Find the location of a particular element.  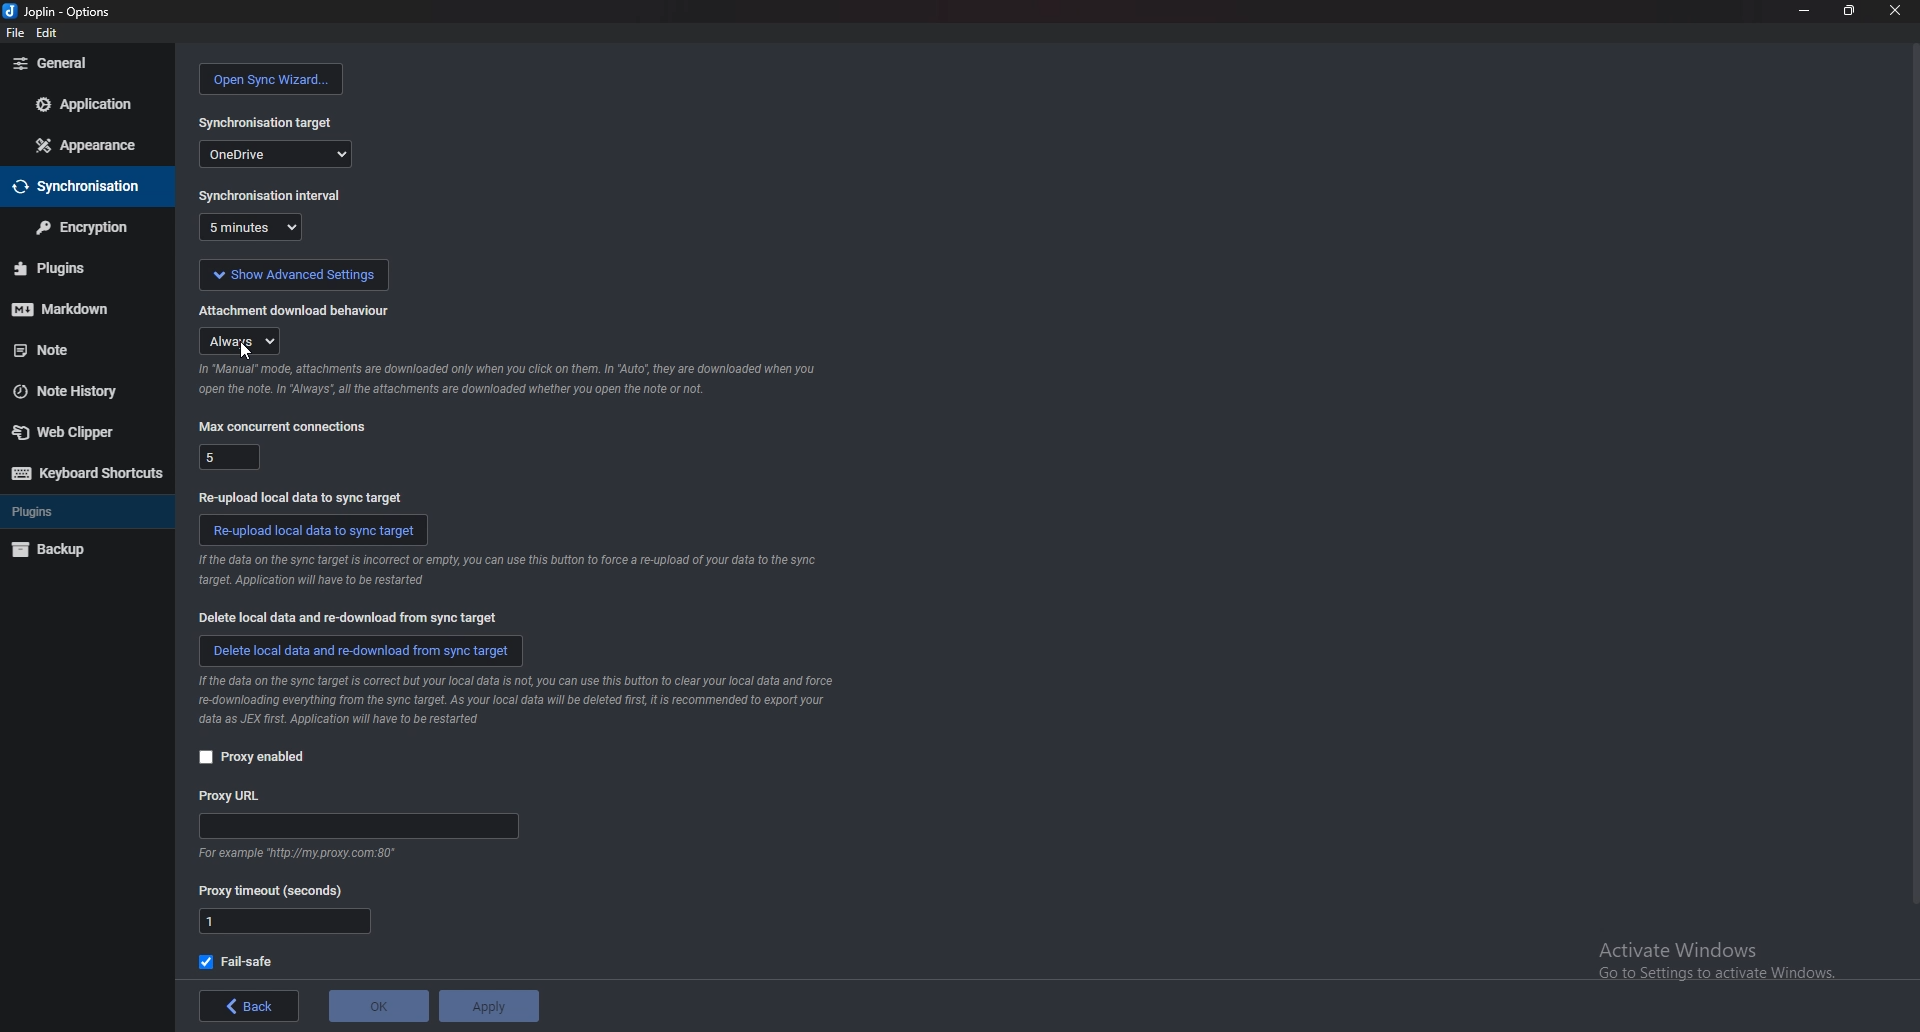

minimize is located at coordinates (1804, 9).